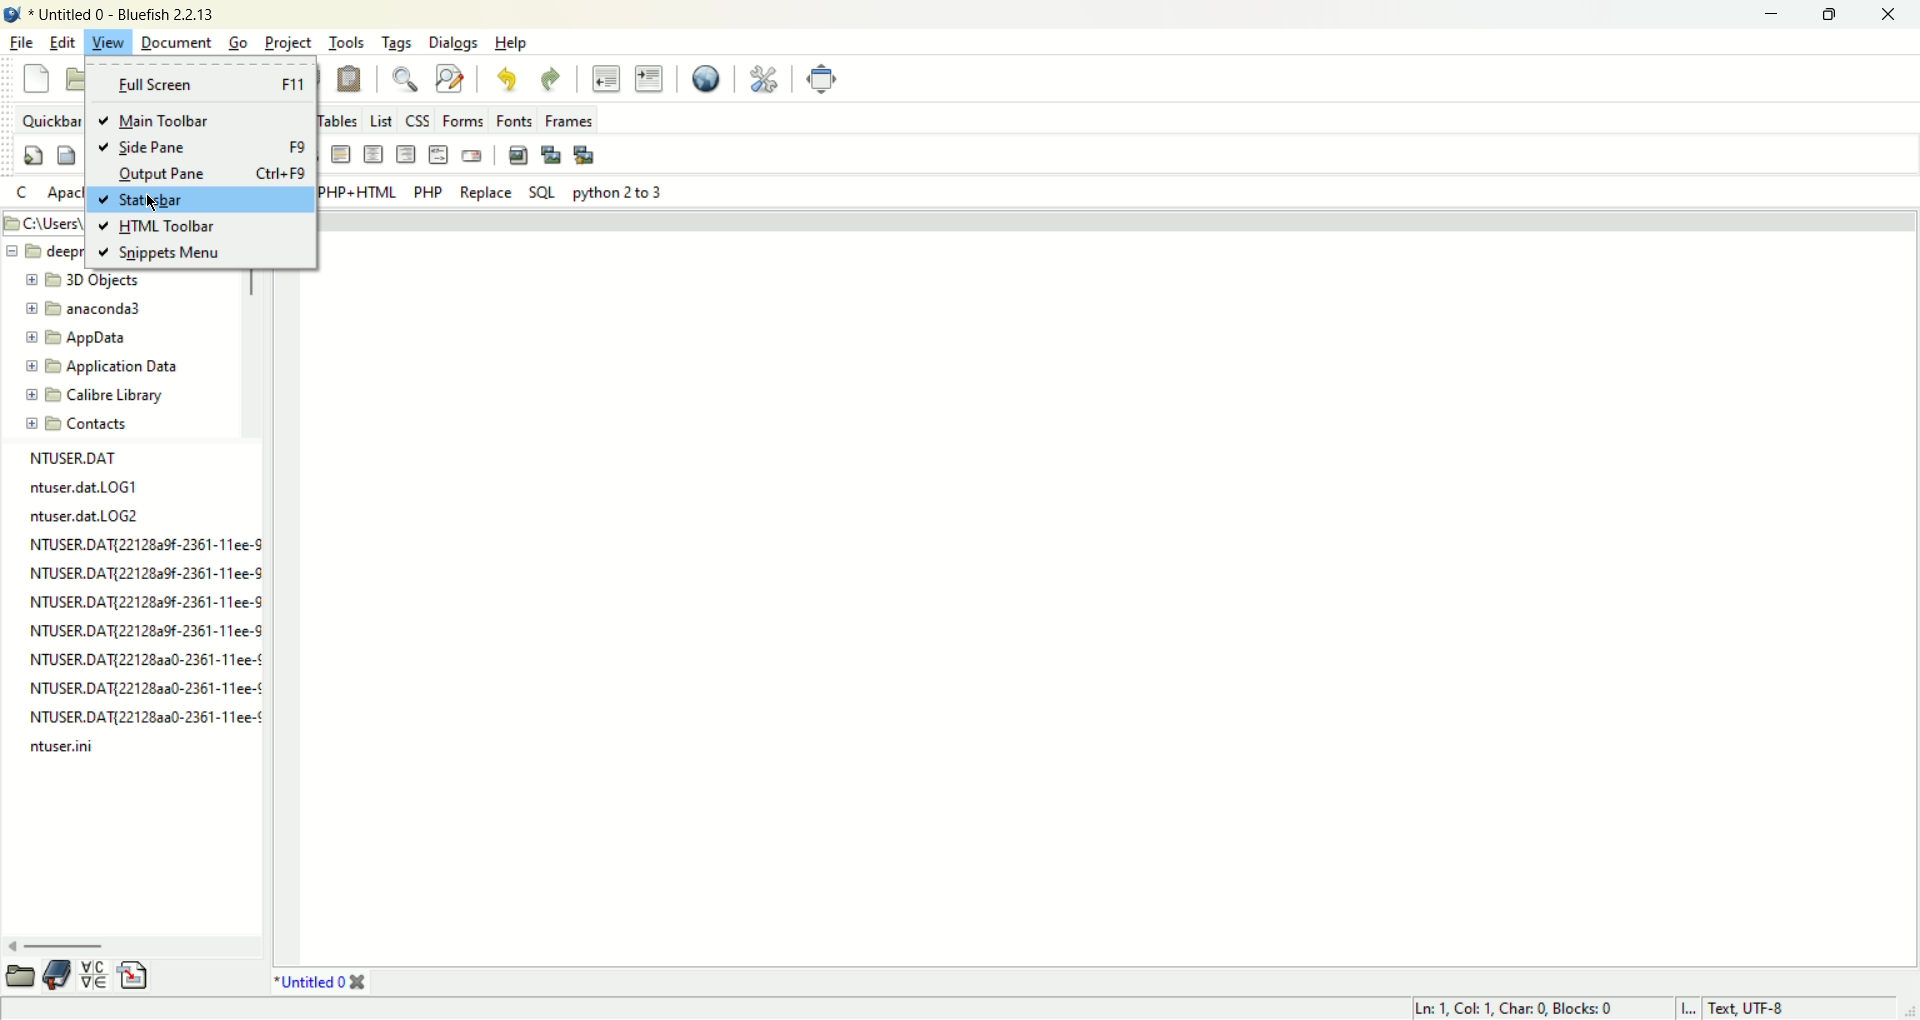 The width and height of the screenshot is (1920, 1020). Describe the element at coordinates (509, 43) in the screenshot. I see `help` at that location.